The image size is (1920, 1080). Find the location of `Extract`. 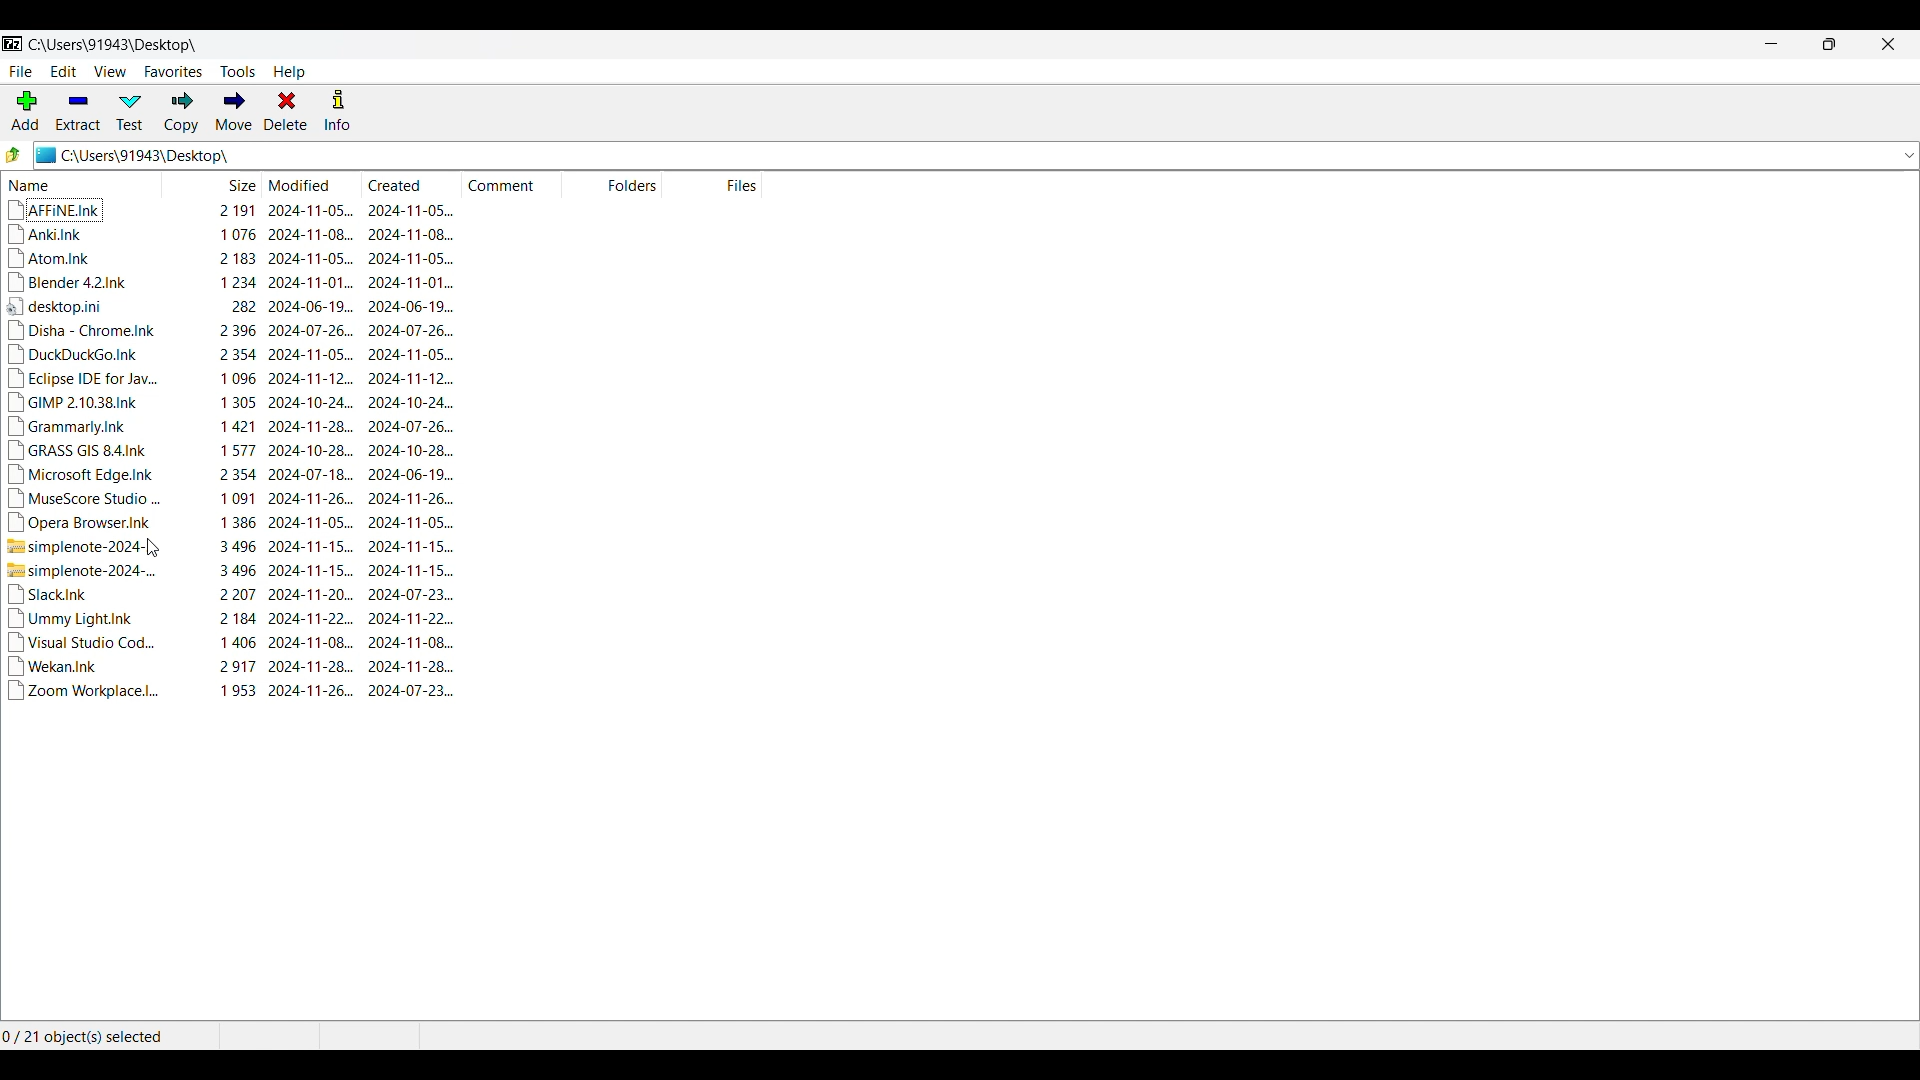

Extract is located at coordinates (79, 111).